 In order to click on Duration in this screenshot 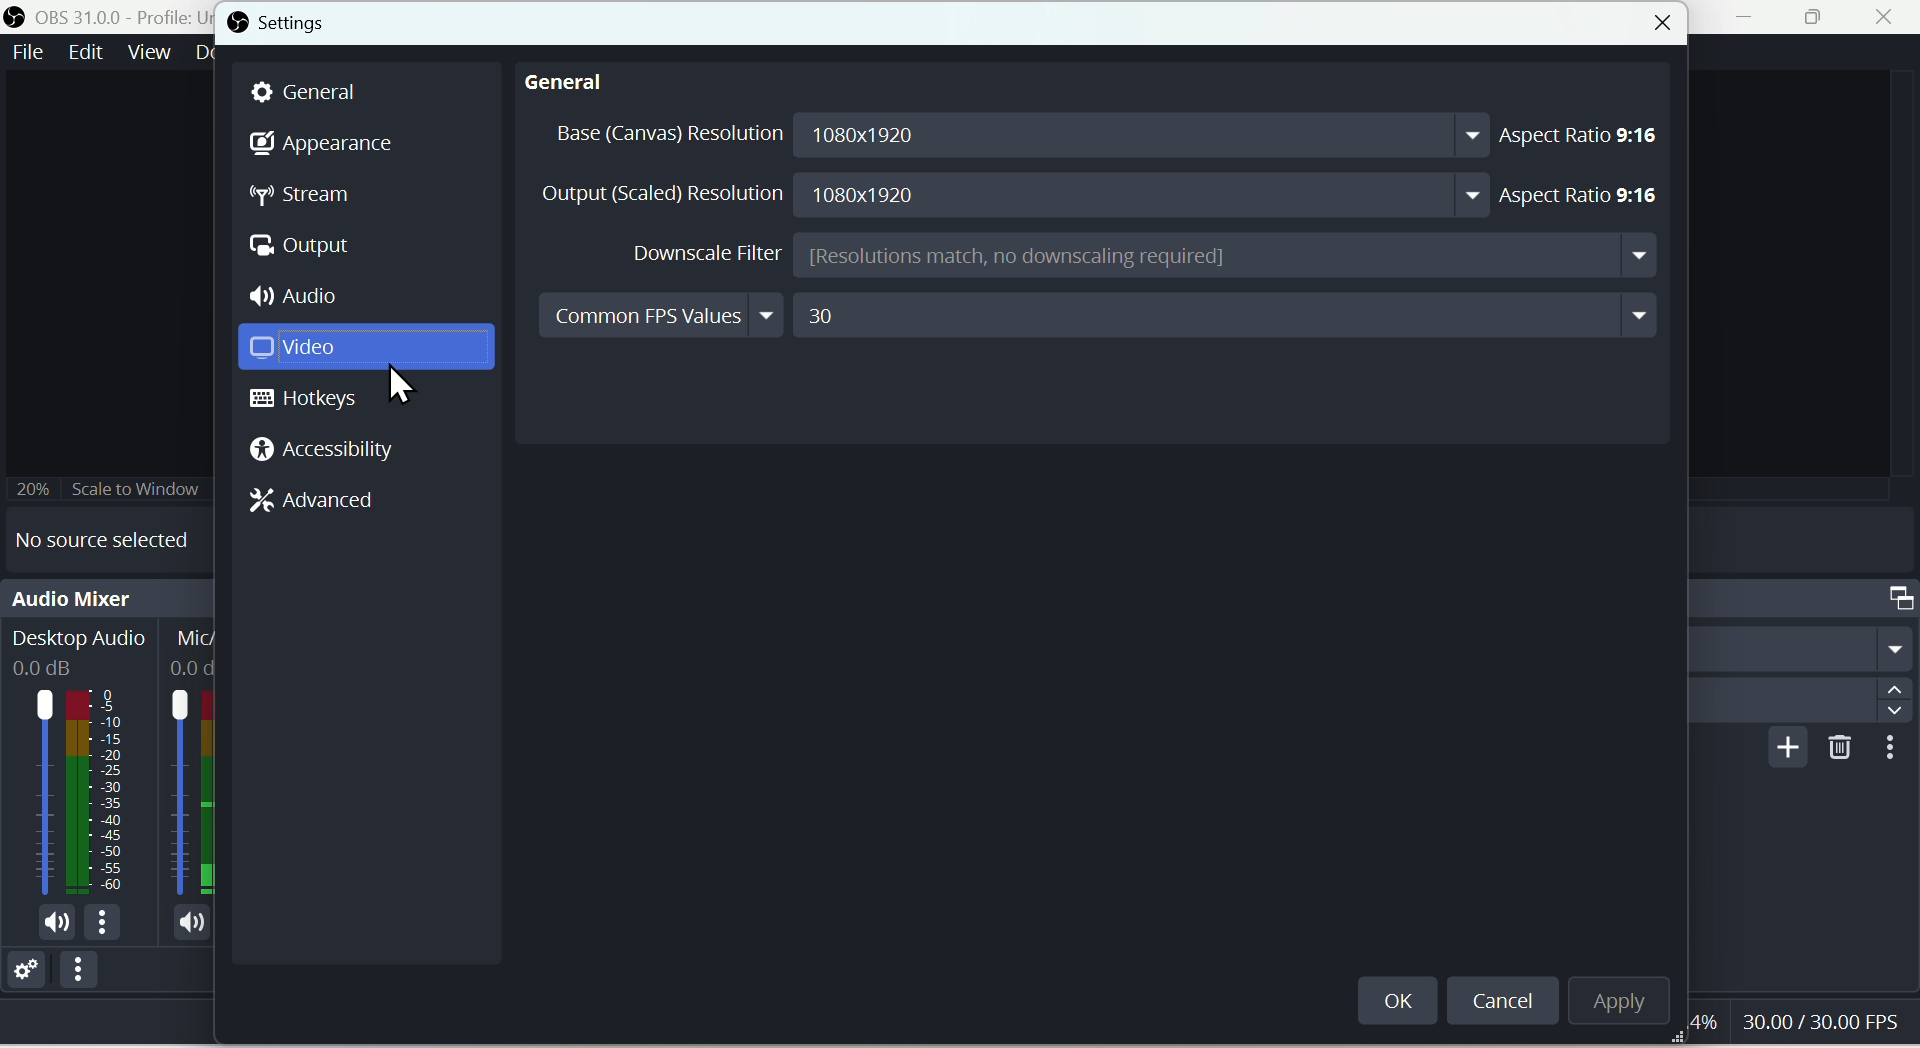, I will do `click(1801, 701)`.